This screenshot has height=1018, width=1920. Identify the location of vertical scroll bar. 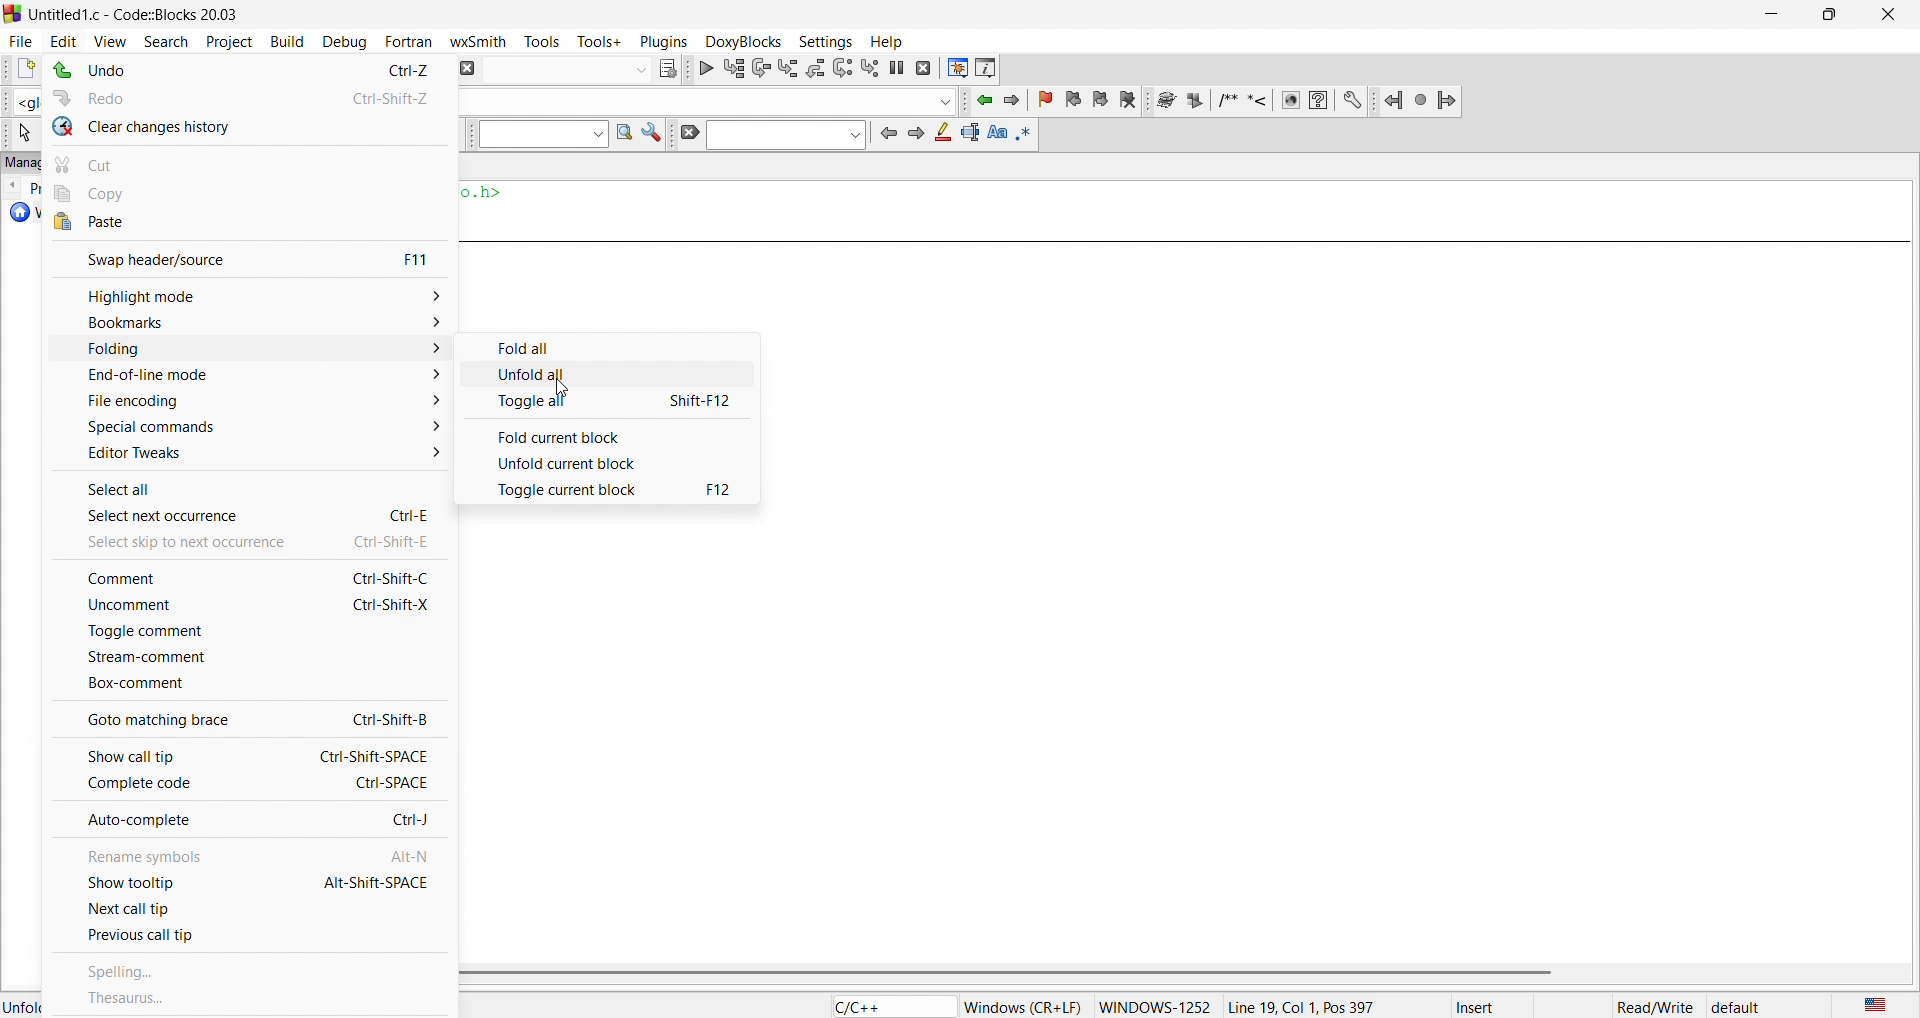
(1176, 973).